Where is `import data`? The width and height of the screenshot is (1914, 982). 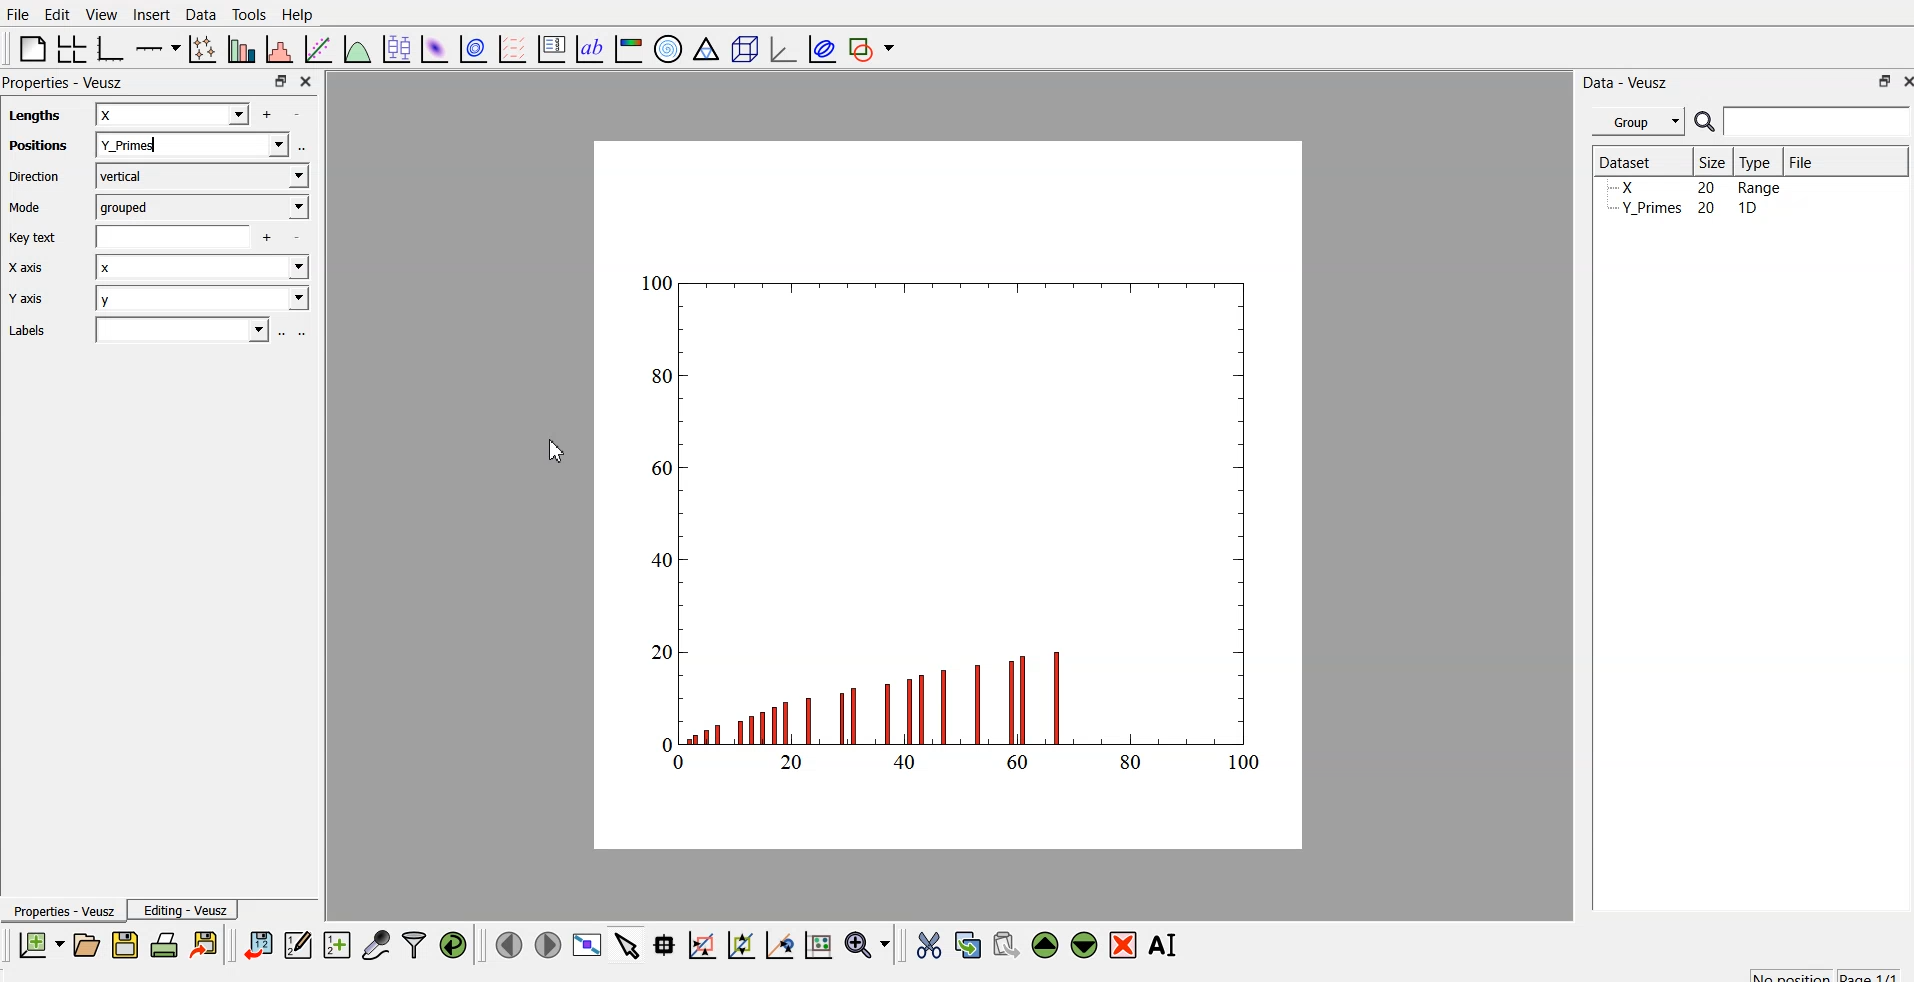 import data is located at coordinates (259, 942).